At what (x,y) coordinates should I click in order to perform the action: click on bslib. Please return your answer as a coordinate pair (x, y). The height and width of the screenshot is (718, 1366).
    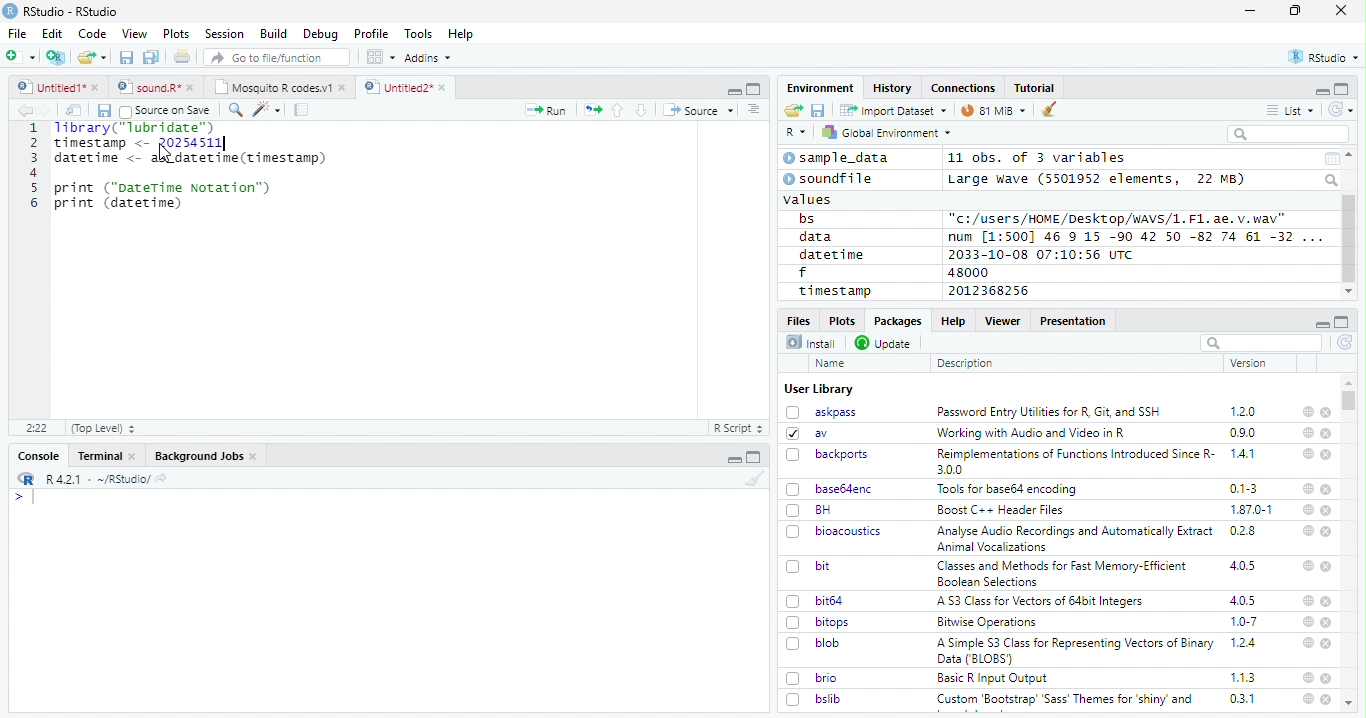
    Looking at the image, I should click on (814, 698).